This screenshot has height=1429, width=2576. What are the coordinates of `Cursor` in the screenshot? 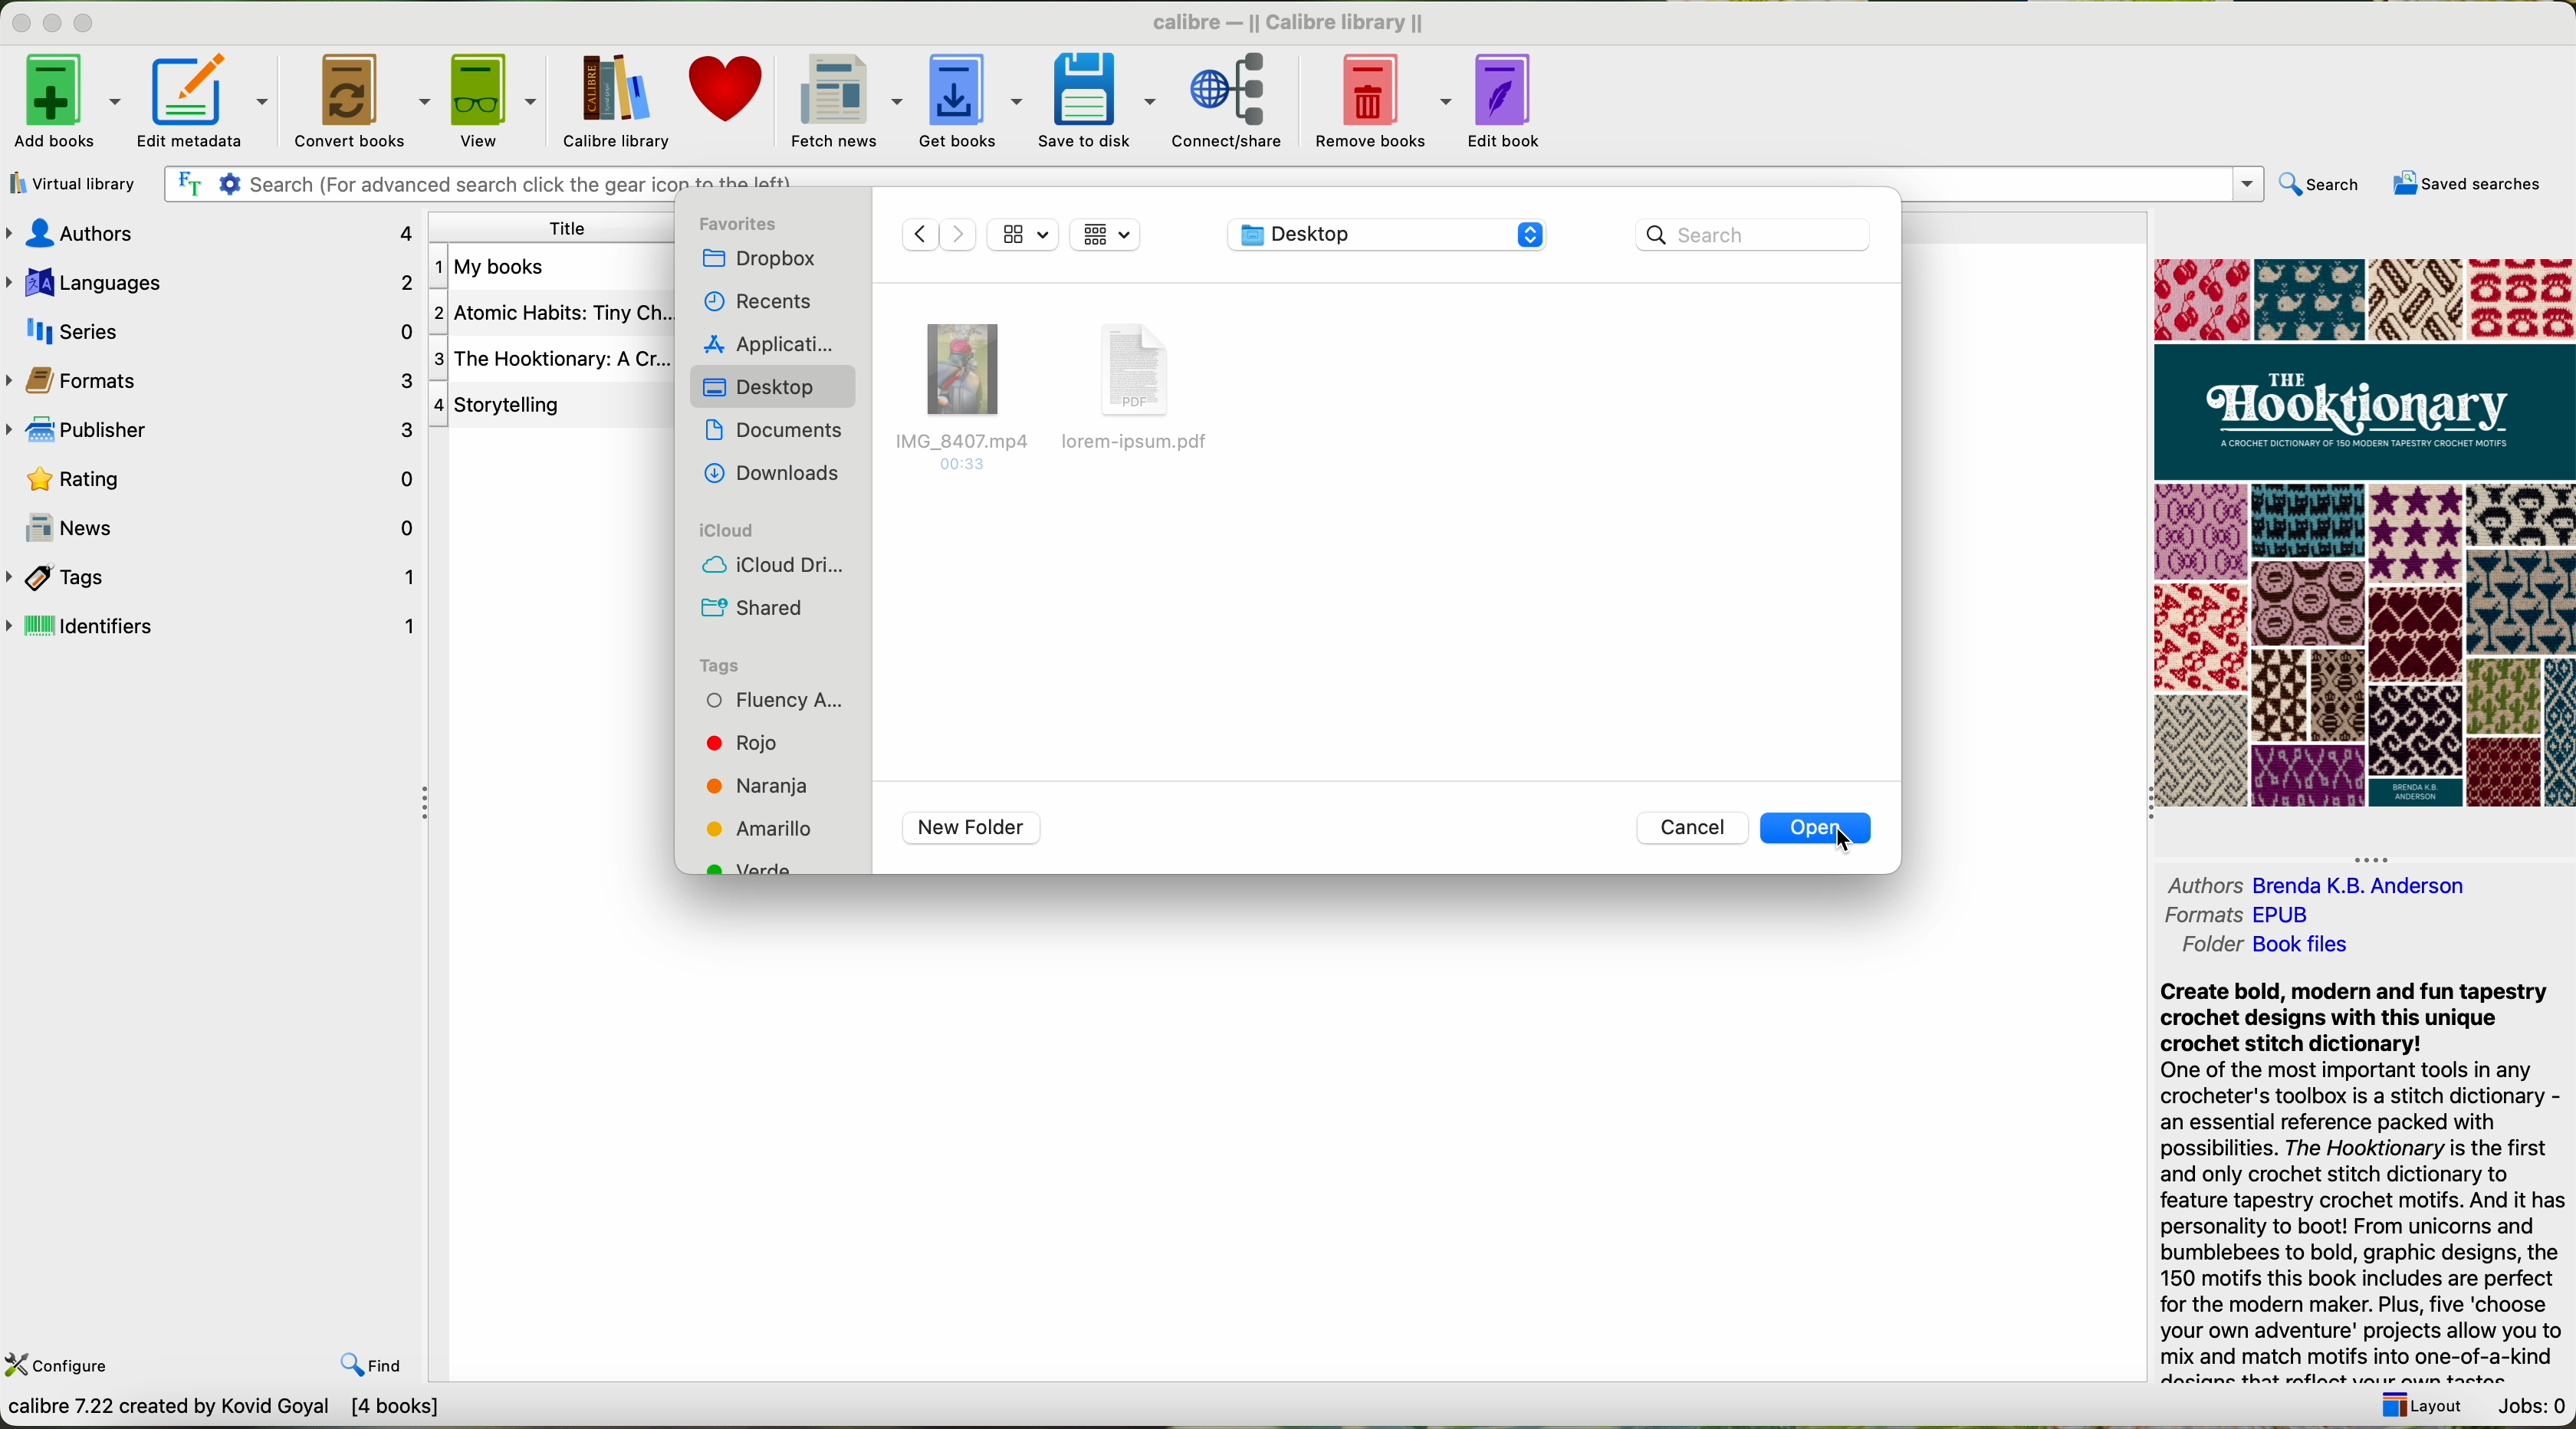 It's located at (1854, 845).